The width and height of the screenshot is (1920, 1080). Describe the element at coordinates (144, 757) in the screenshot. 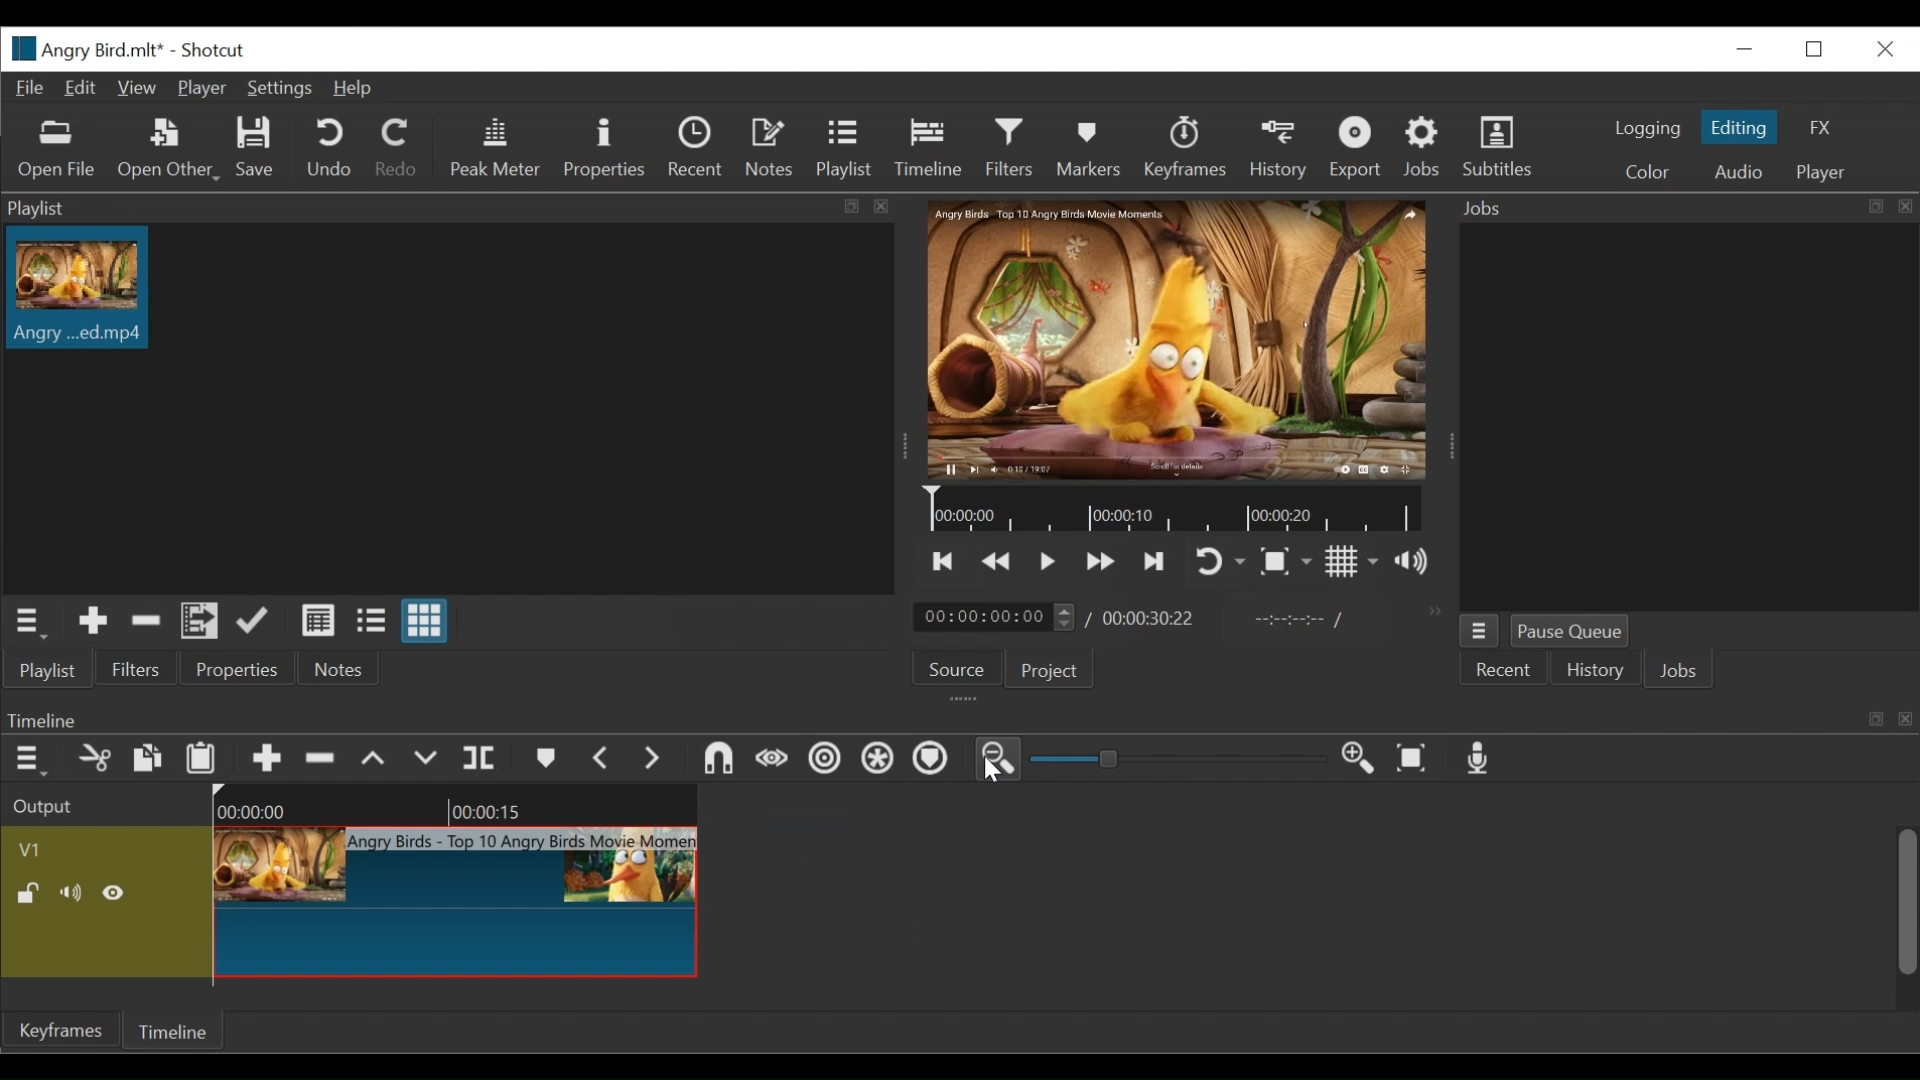

I see `copy` at that location.